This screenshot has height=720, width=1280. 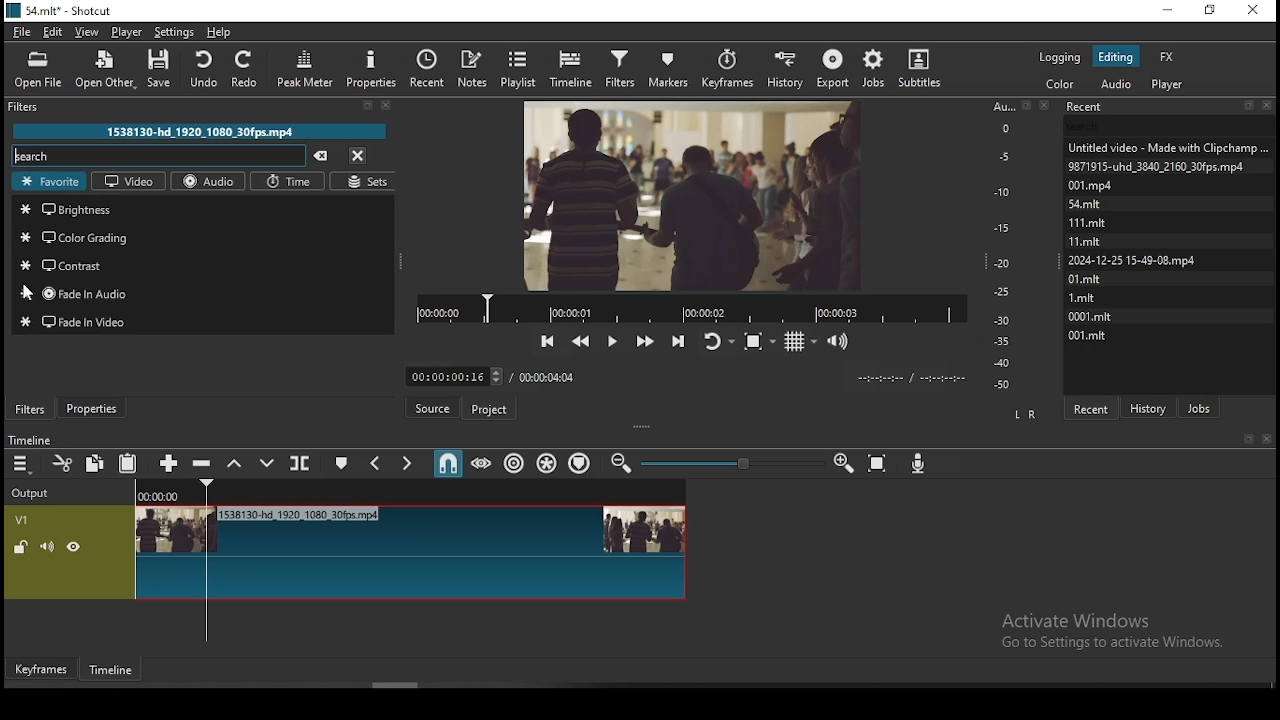 What do you see at coordinates (840, 340) in the screenshot?
I see `volume control` at bounding box center [840, 340].